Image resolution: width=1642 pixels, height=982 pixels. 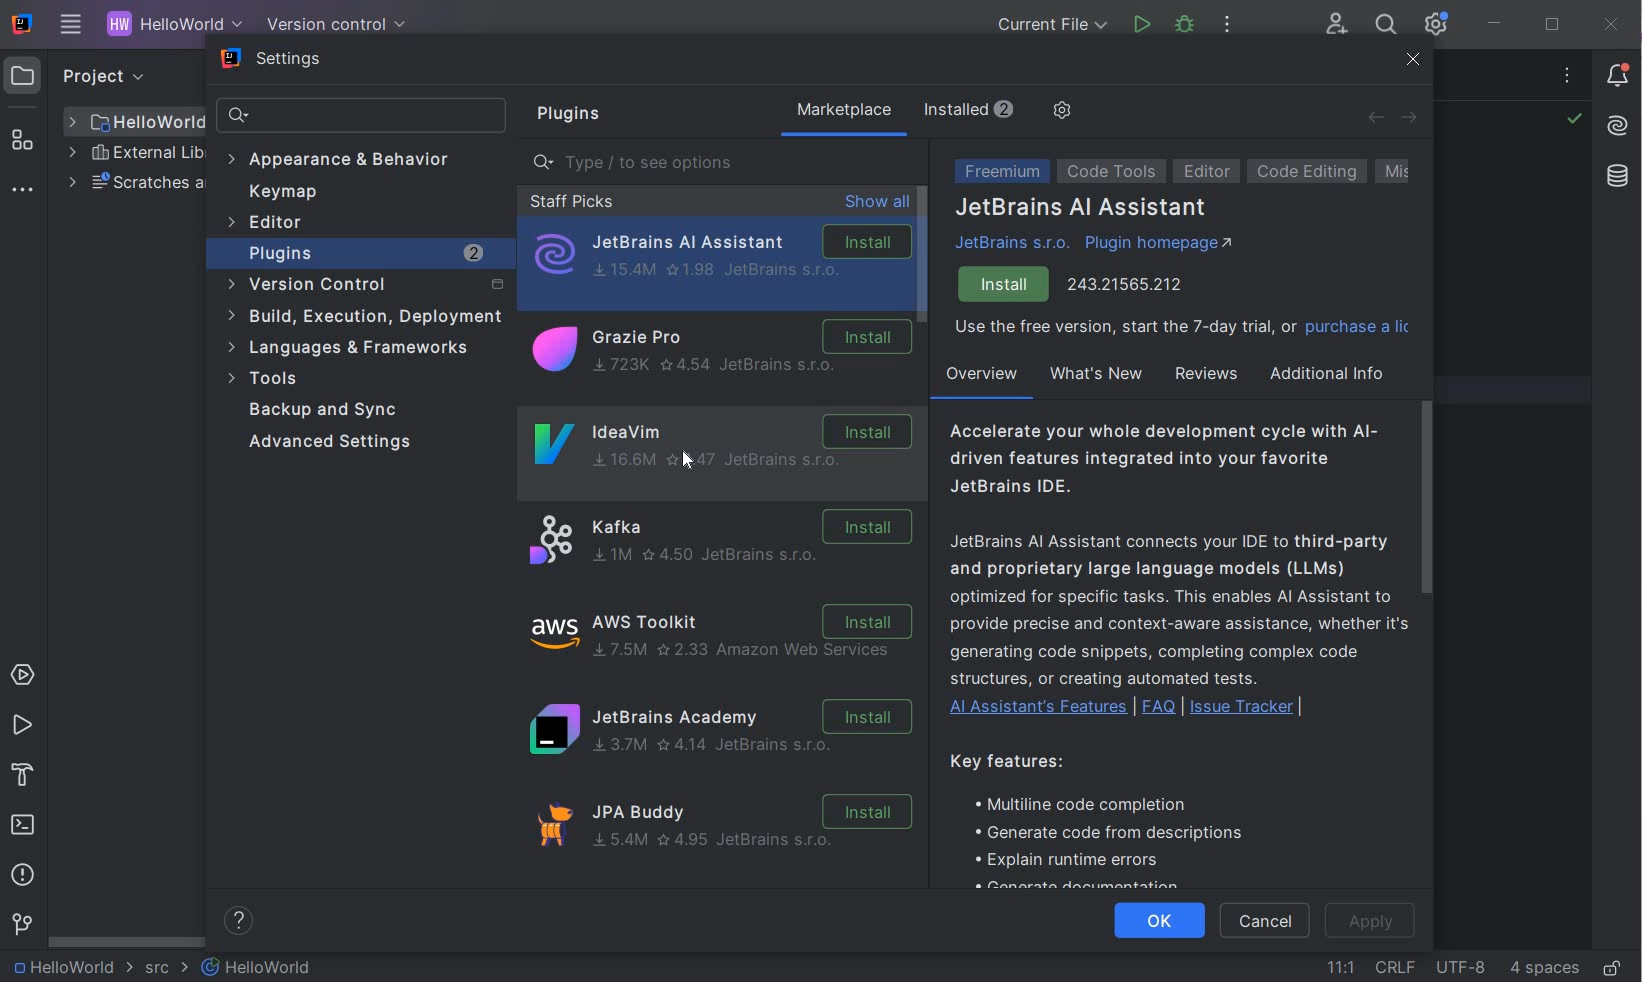 I want to click on scrollbar, so click(x=1425, y=495).